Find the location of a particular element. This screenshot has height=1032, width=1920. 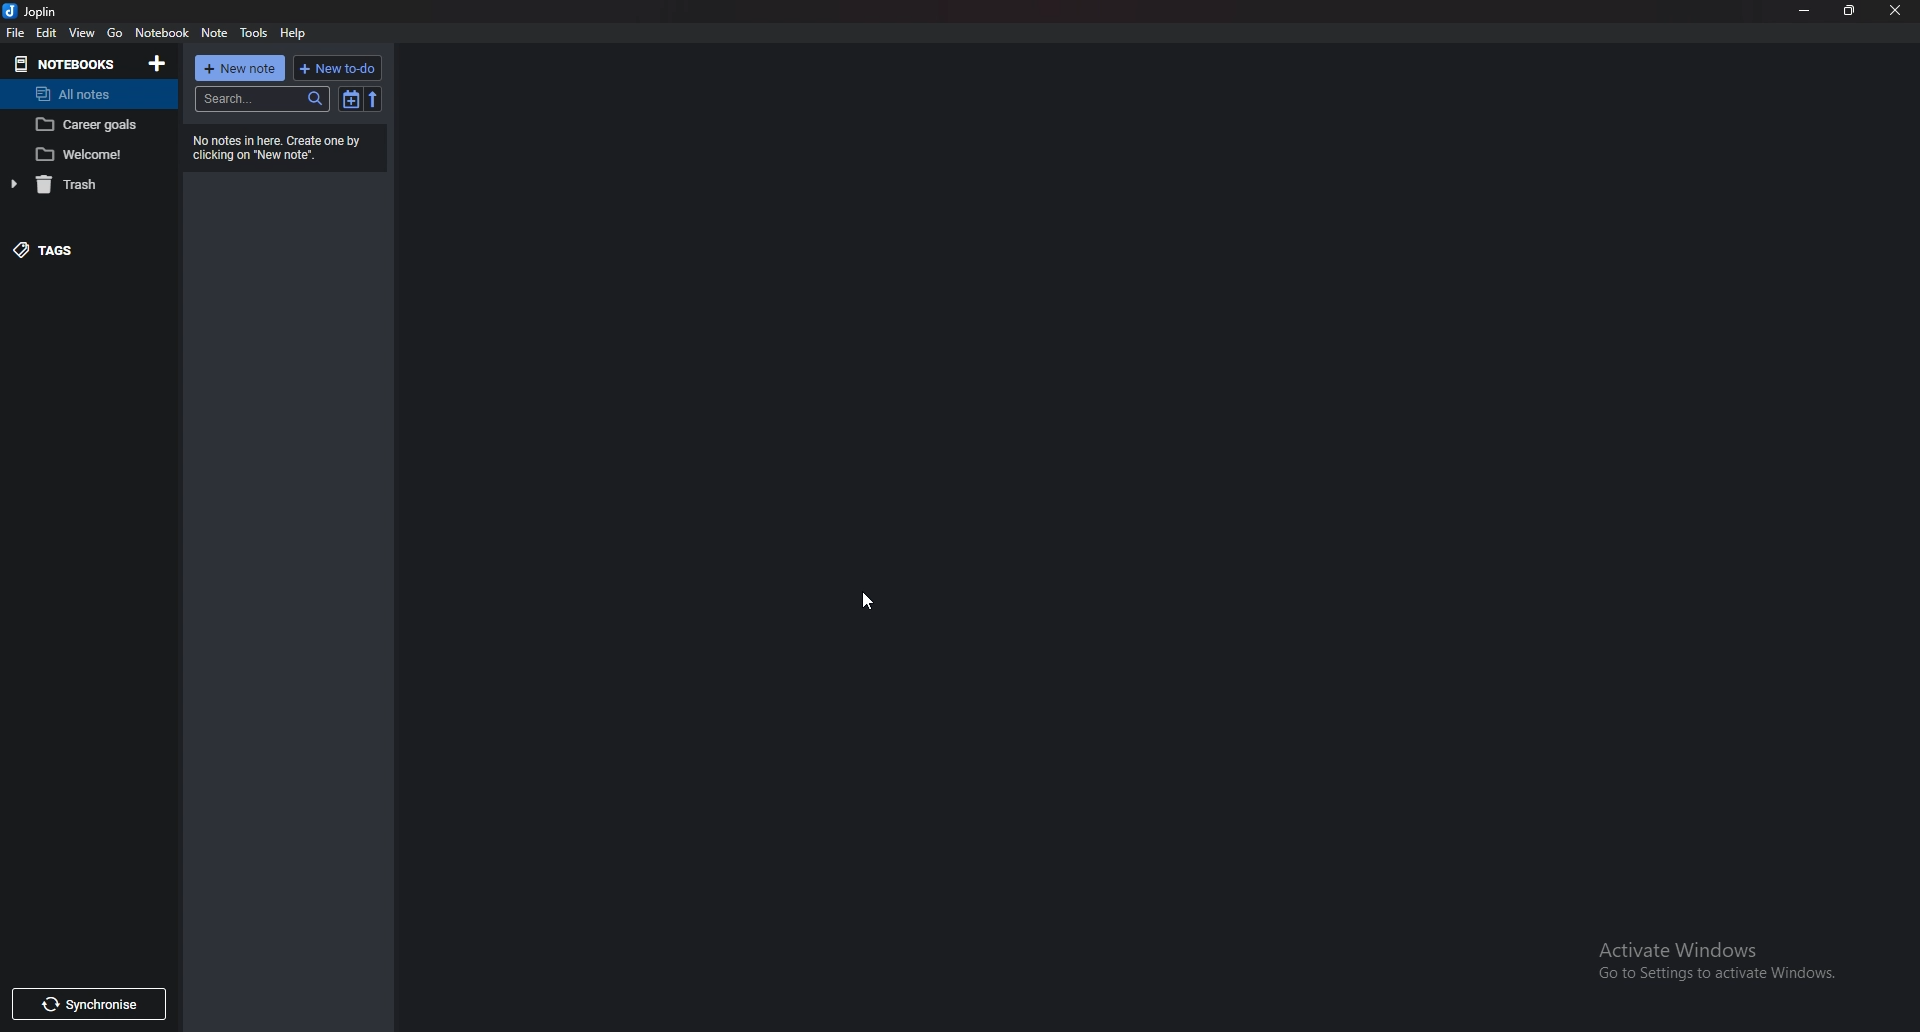

add note book is located at coordinates (156, 63).